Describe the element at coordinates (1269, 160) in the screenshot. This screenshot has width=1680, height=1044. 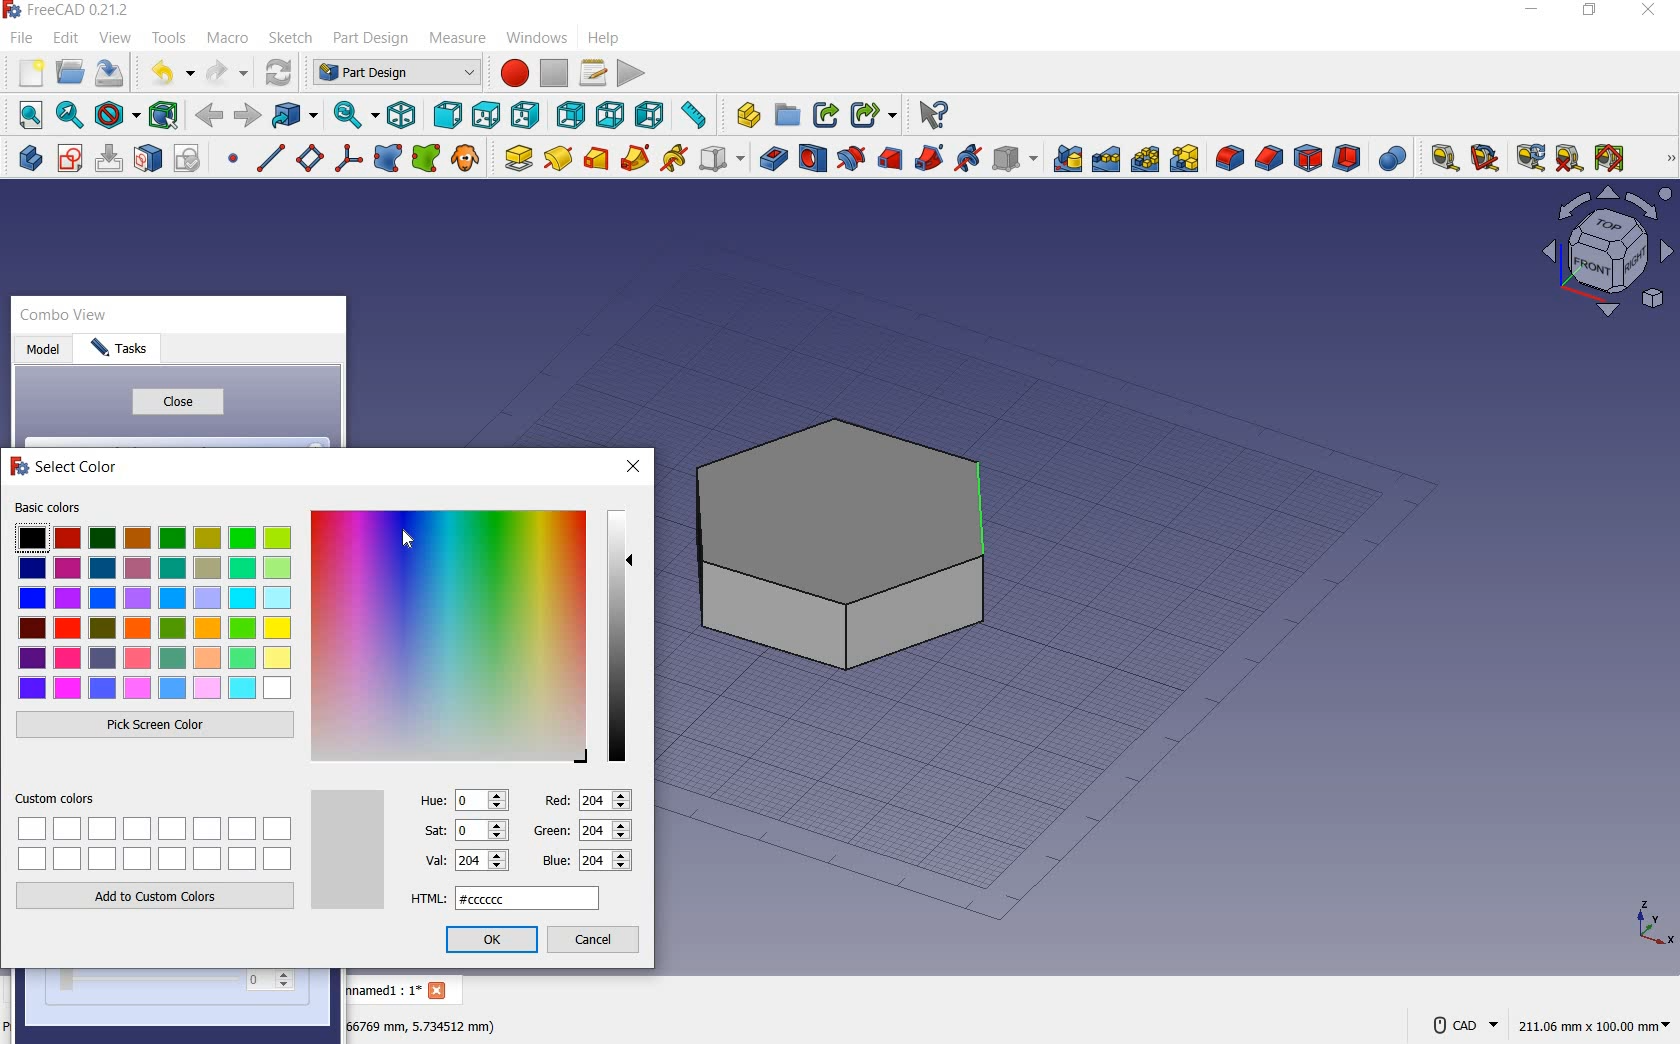
I see `chamfer` at that location.